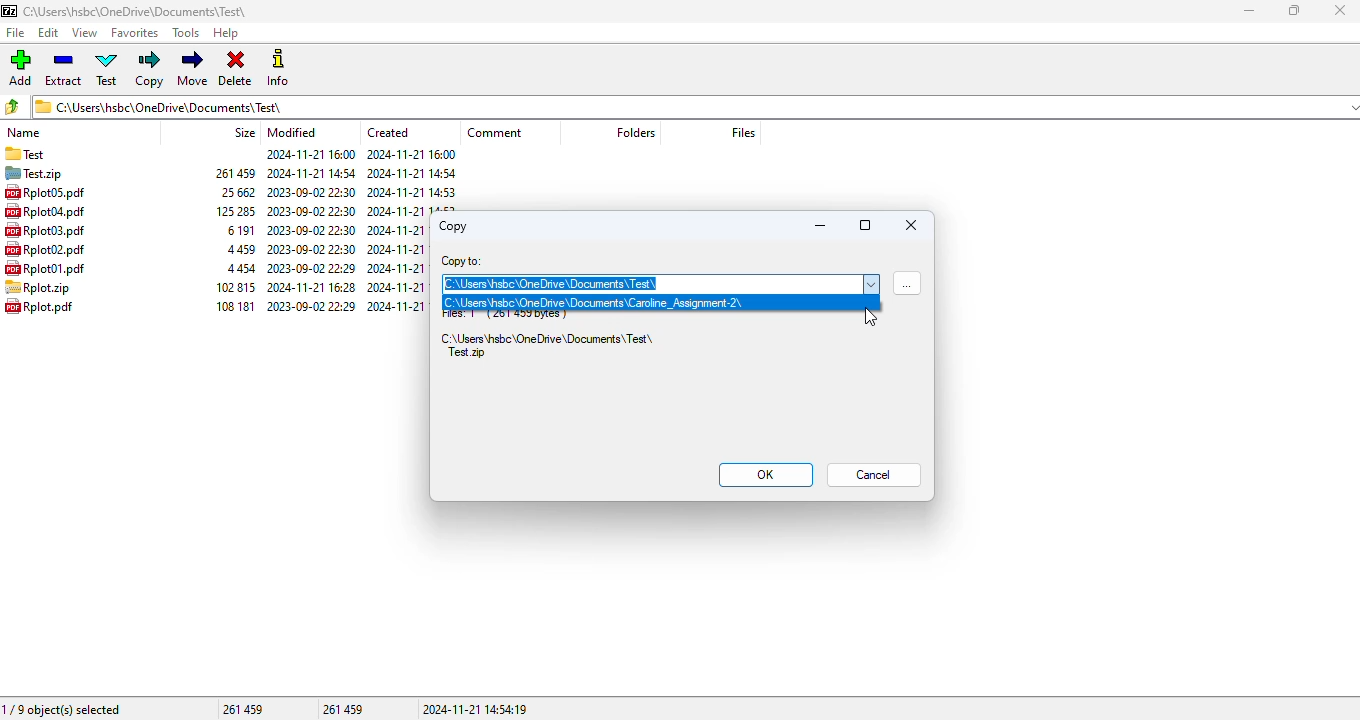 The image size is (1360, 720). Describe the element at coordinates (44, 267) in the screenshot. I see `file name` at that location.